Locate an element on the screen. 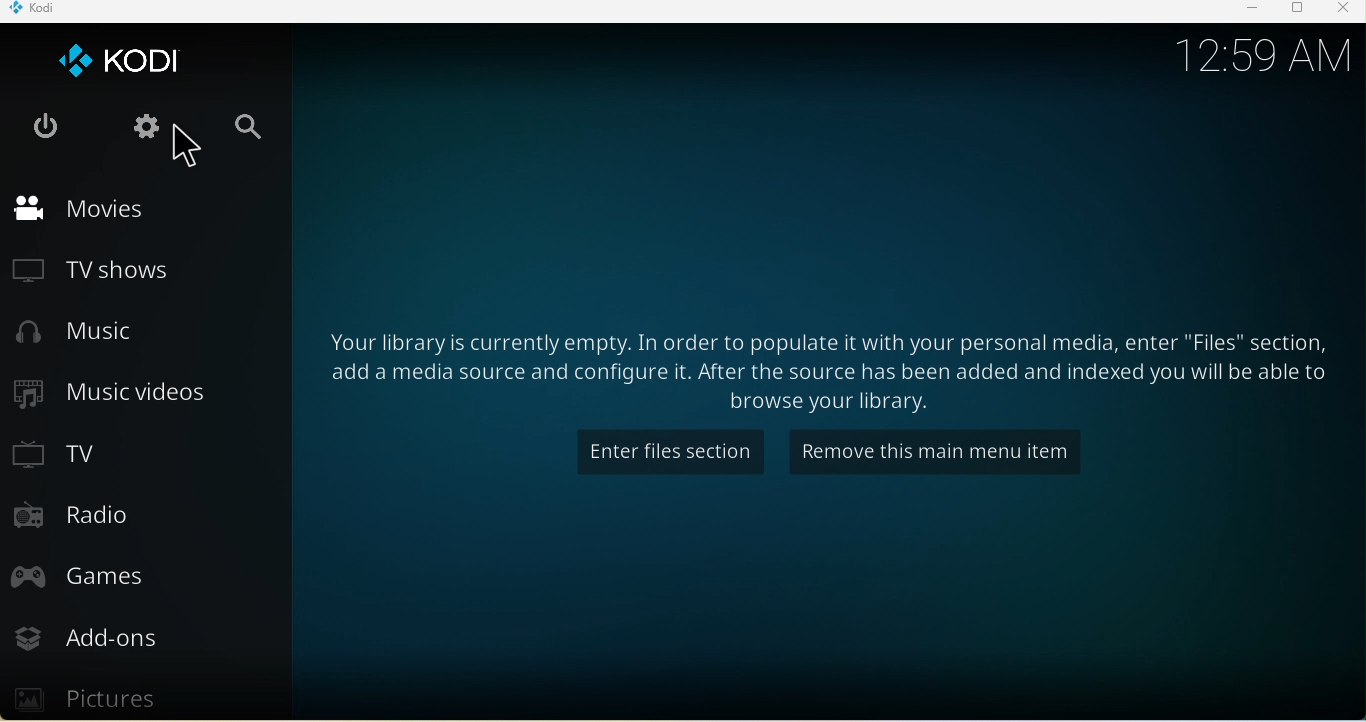 The width and height of the screenshot is (1366, 722). Music videos is located at coordinates (117, 392).